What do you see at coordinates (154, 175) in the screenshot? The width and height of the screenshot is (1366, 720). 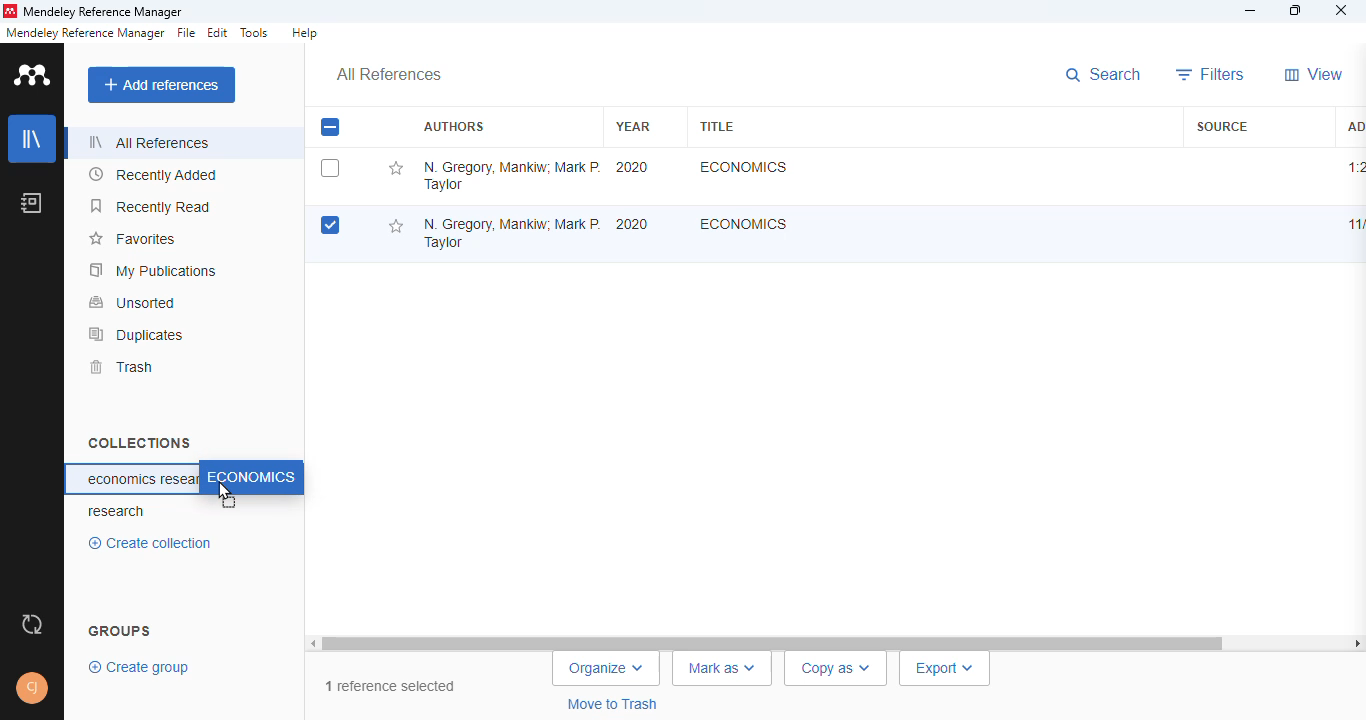 I see `recently added` at bounding box center [154, 175].